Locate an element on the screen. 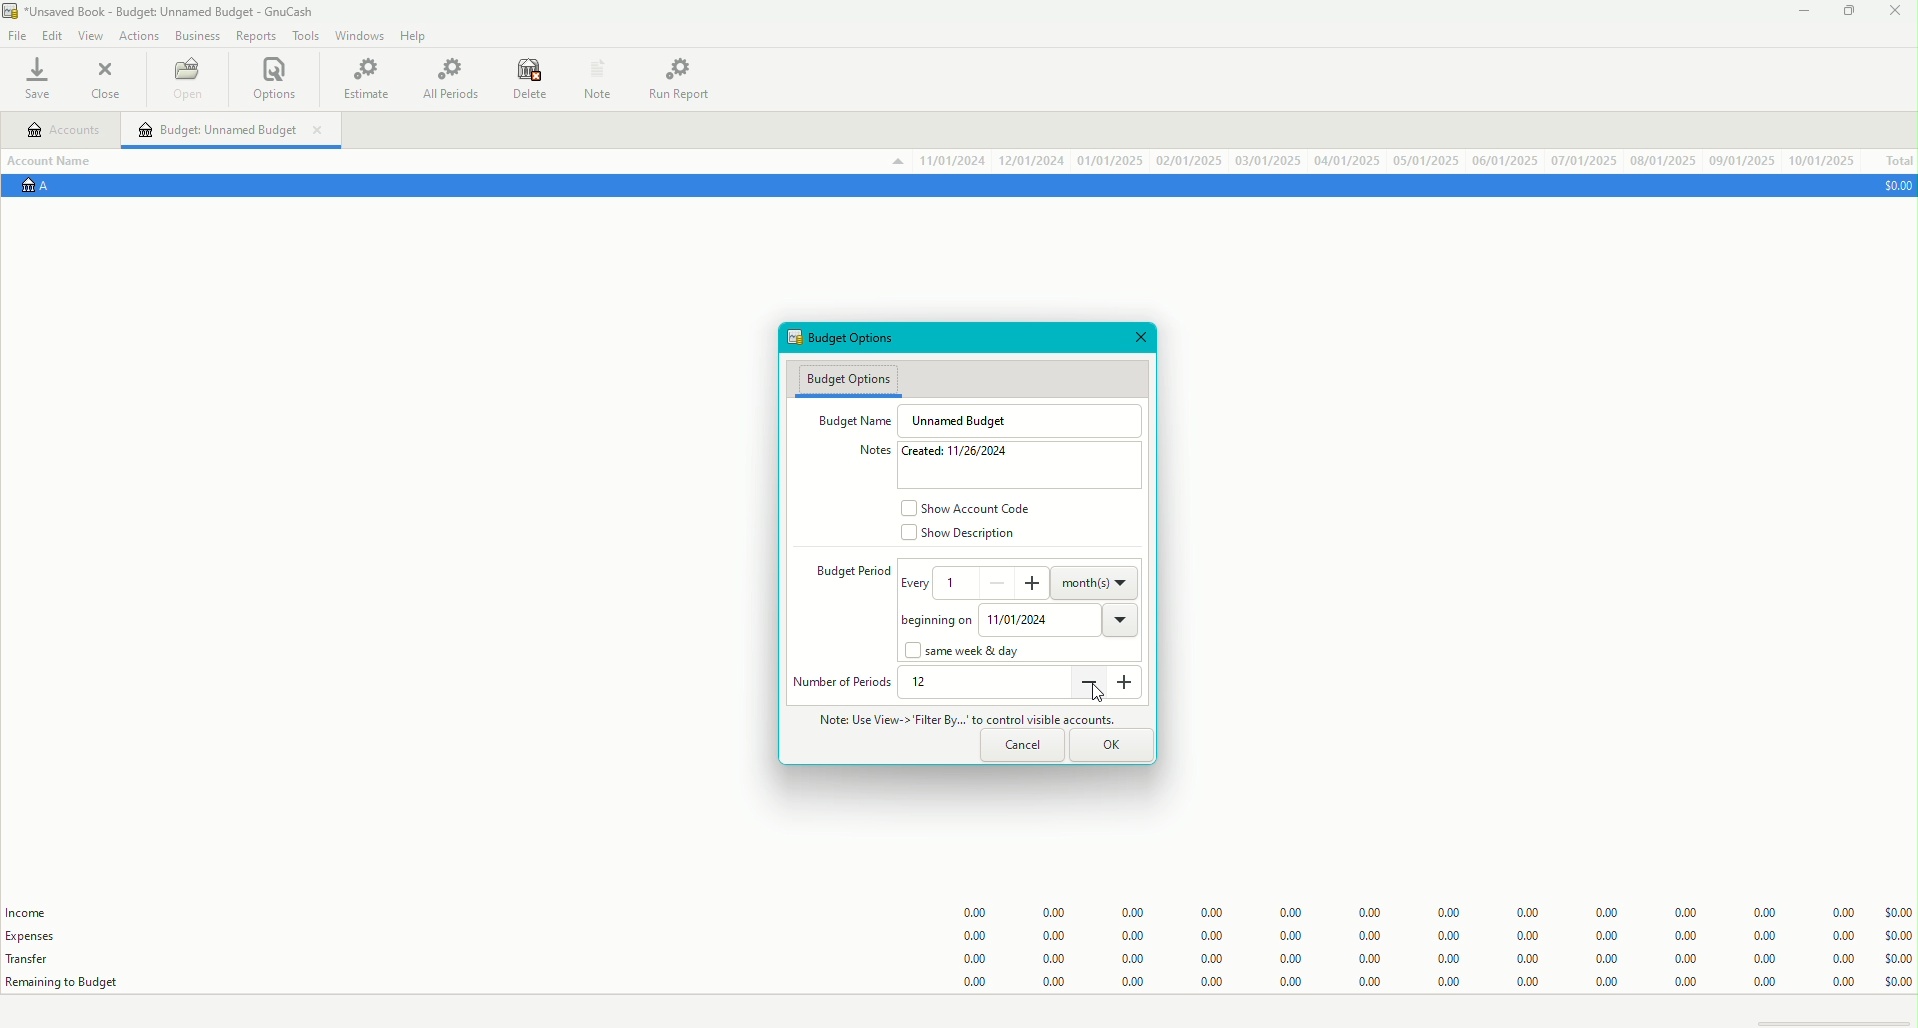  begining on is located at coordinates (931, 622).